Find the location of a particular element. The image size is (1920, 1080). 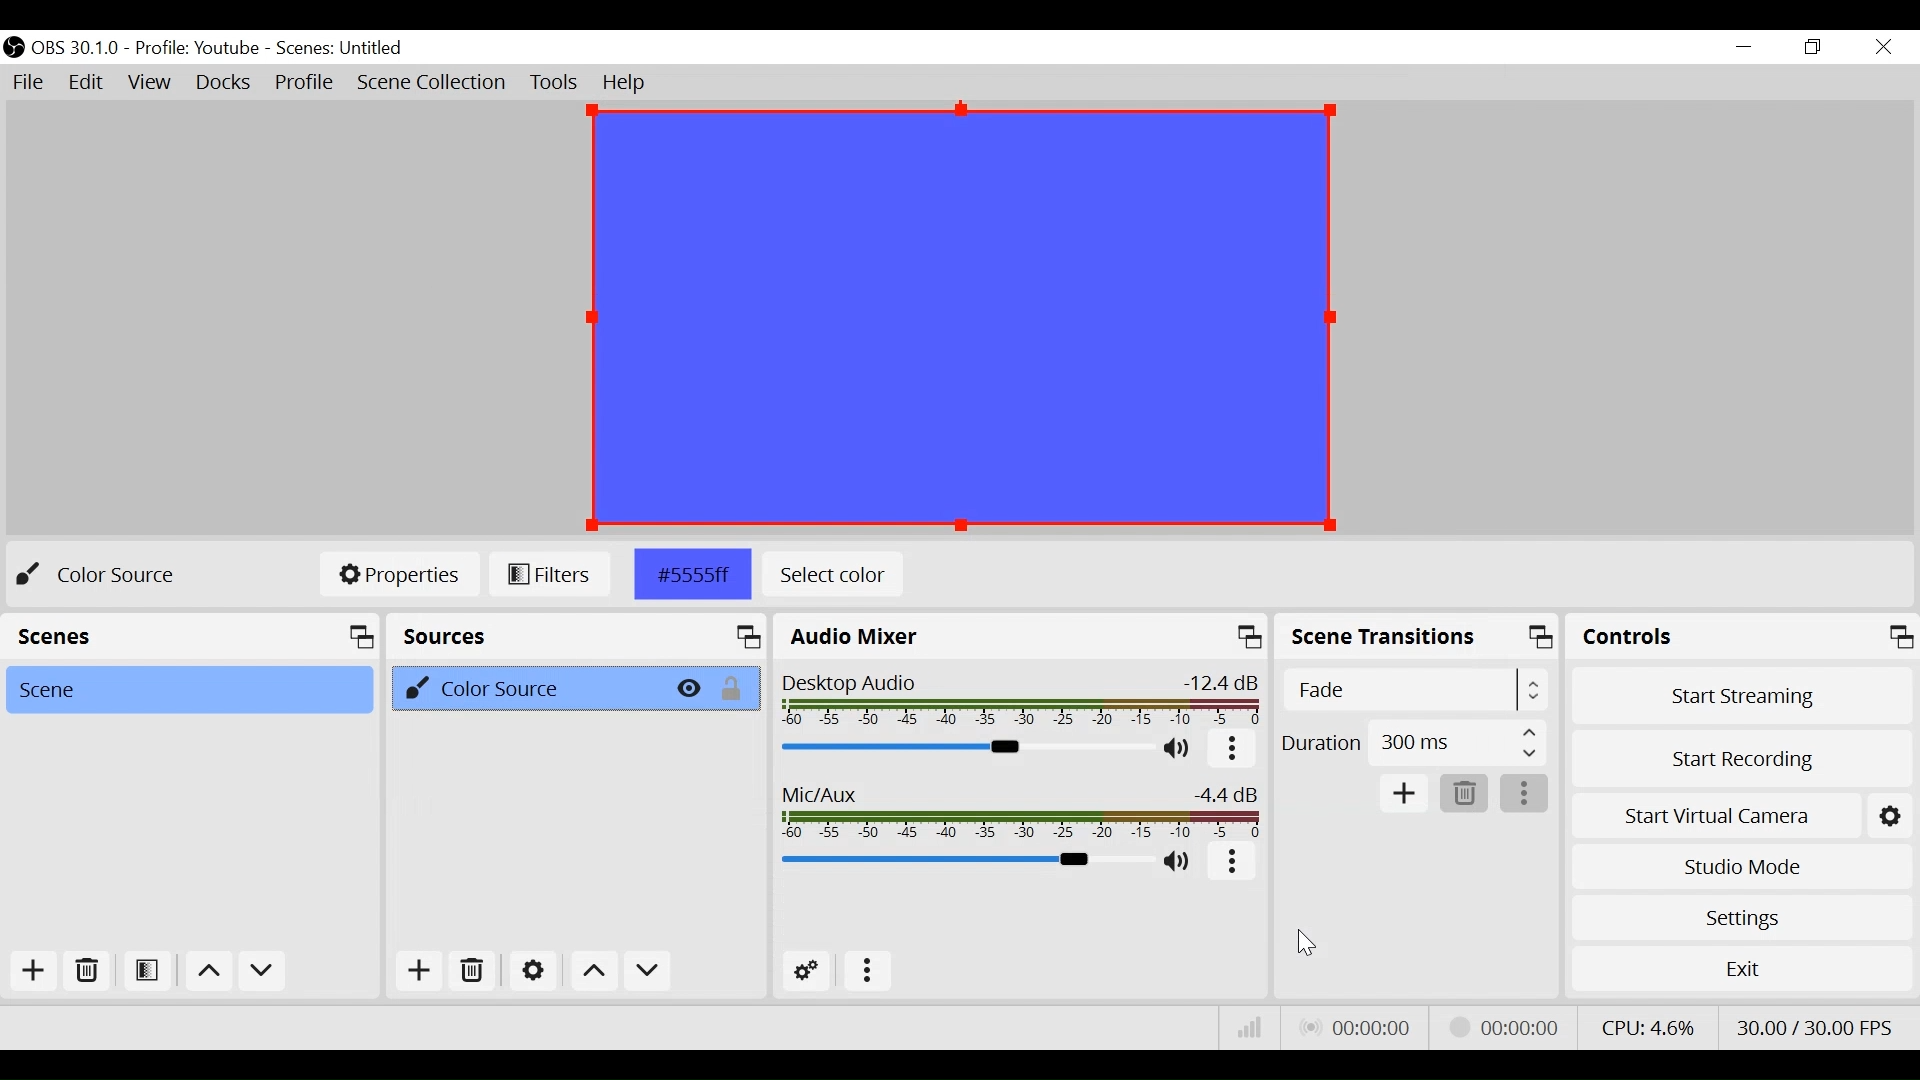

OBS Version is located at coordinates (76, 48).